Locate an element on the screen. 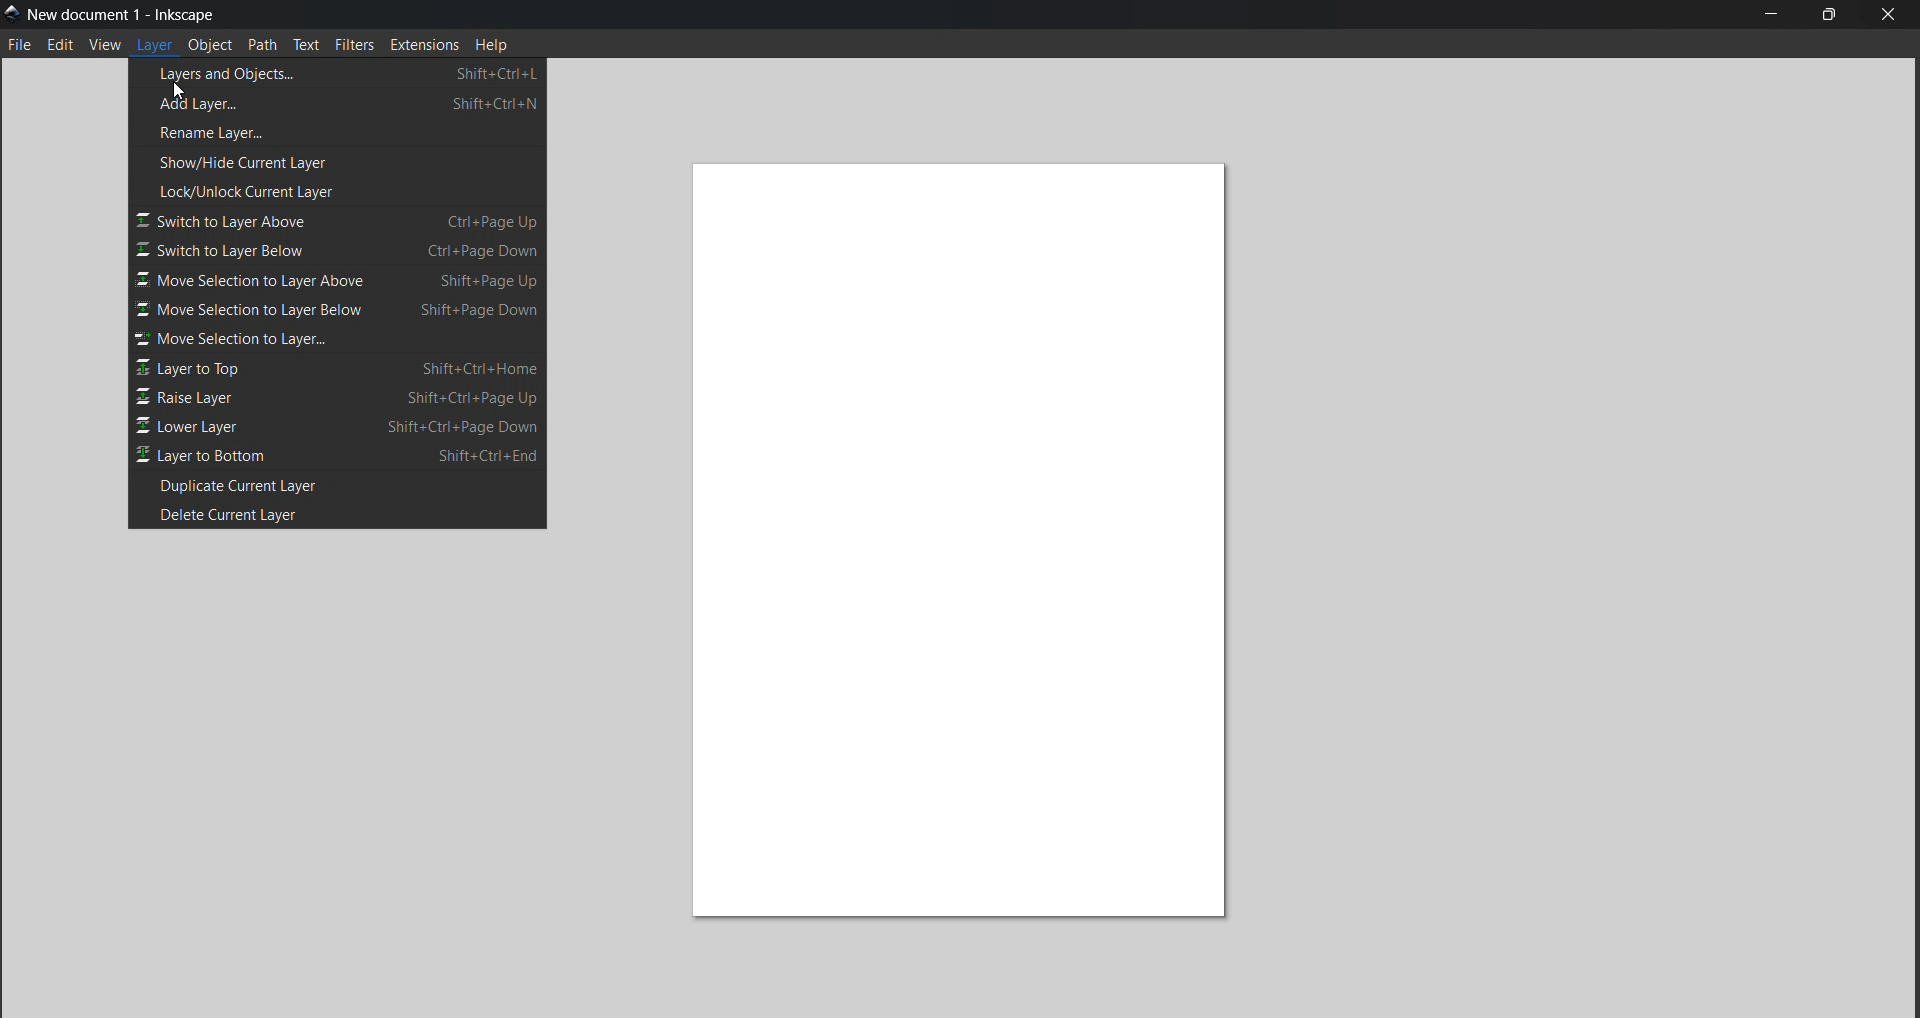 The width and height of the screenshot is (1920, 1018). Help is located at coordinates (497, 48).